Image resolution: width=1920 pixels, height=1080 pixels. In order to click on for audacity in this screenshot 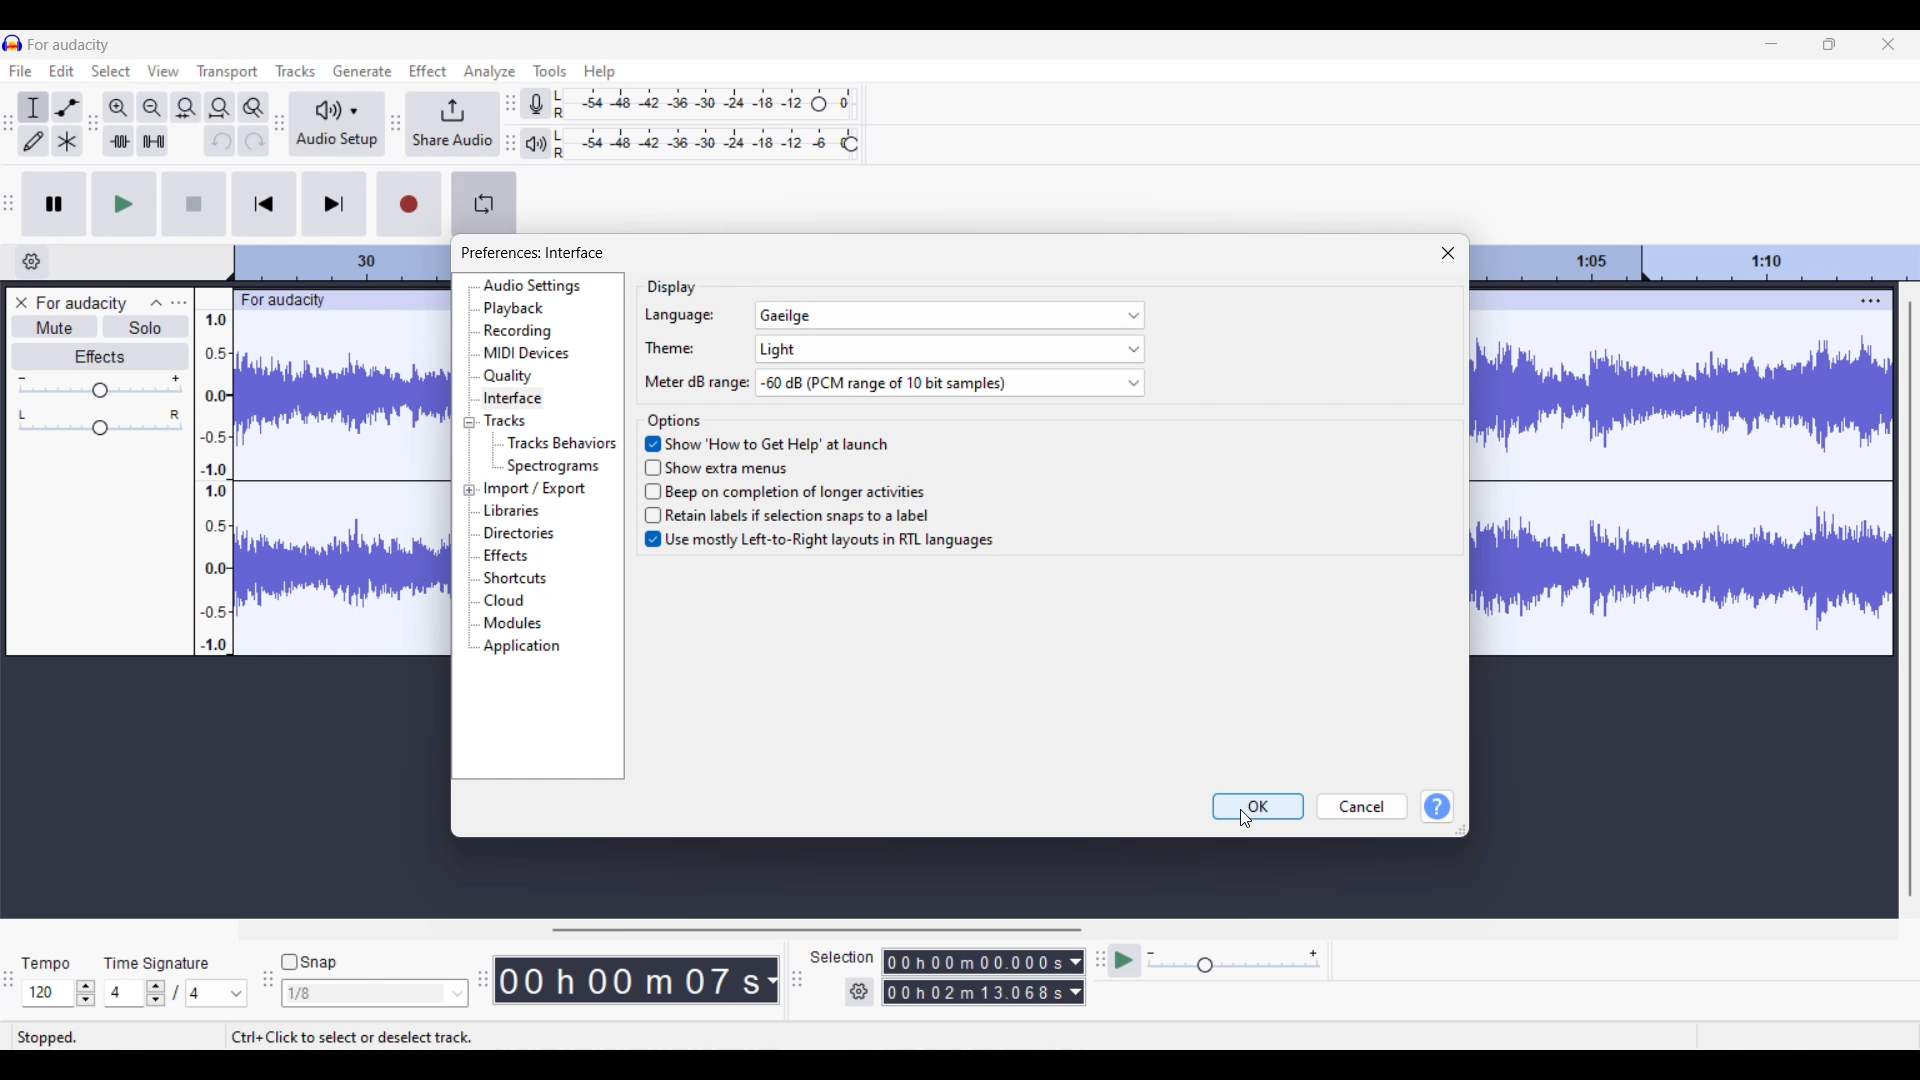, I will do `click(82, 304)`.